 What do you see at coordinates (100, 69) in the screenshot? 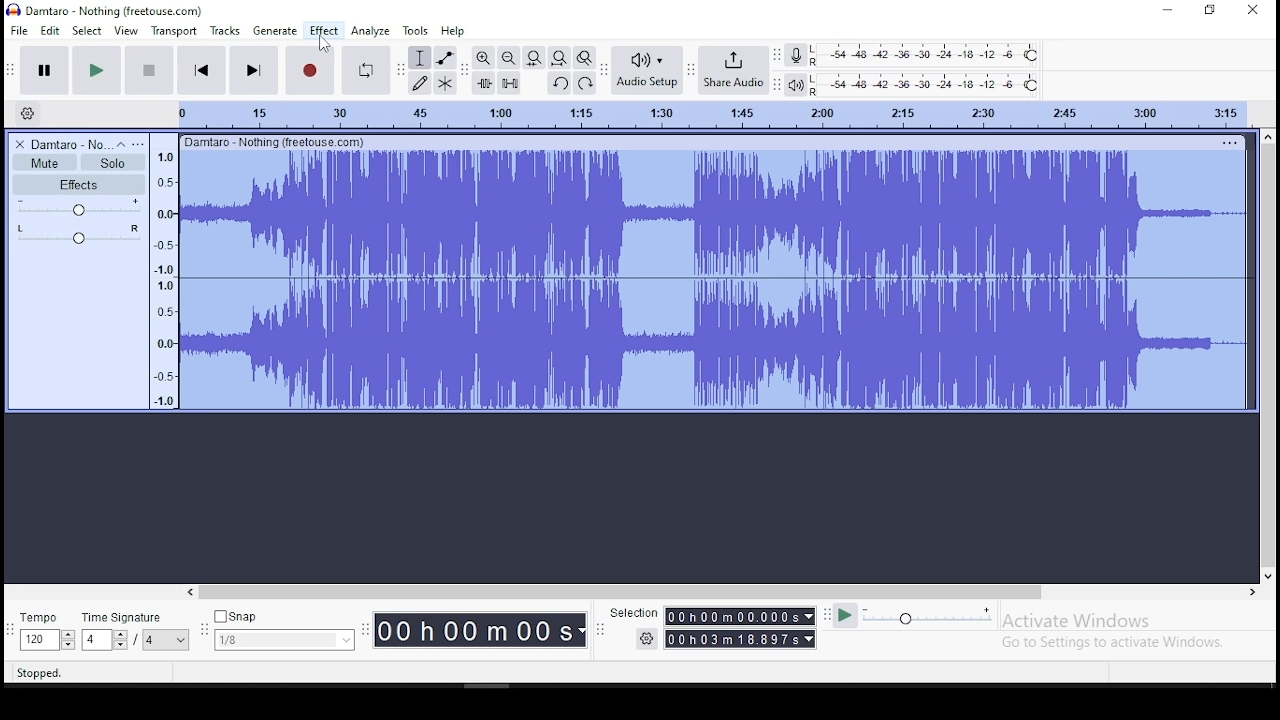
I see `play` at bounding box center [100, 69].